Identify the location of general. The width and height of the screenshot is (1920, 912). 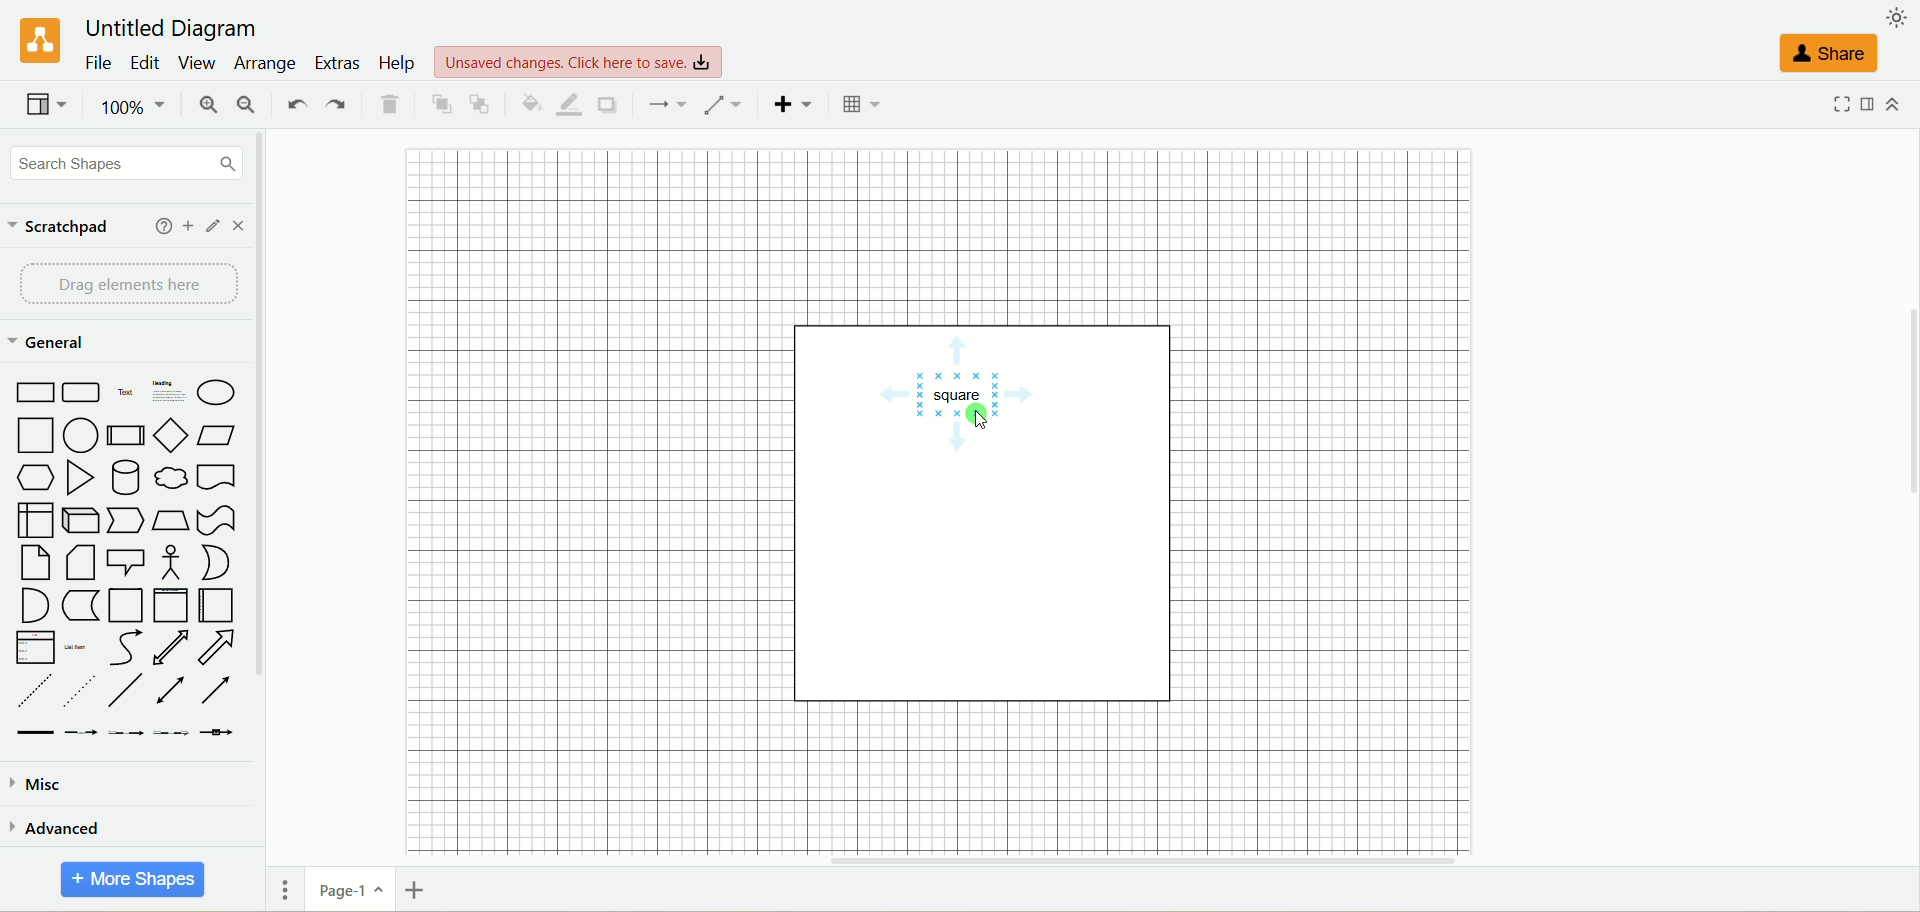
(55, 344).